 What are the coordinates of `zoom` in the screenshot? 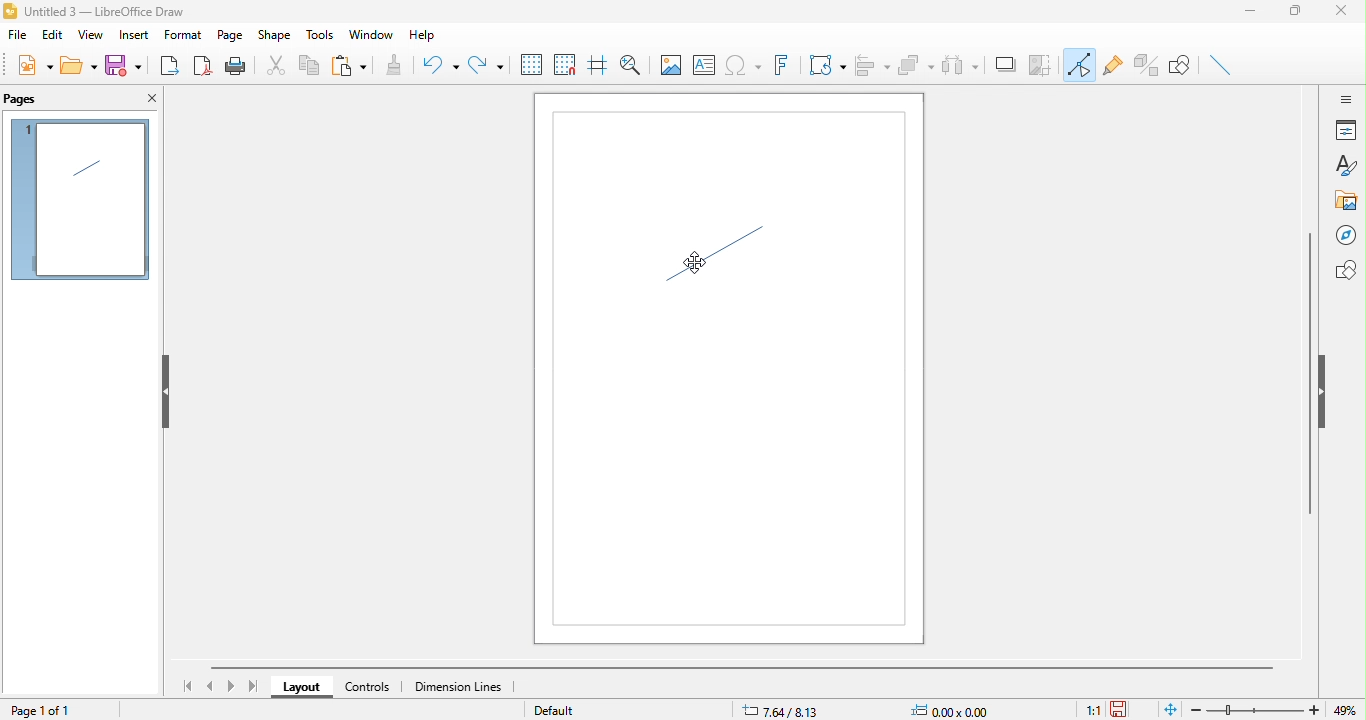 It's located at (1278, 710).